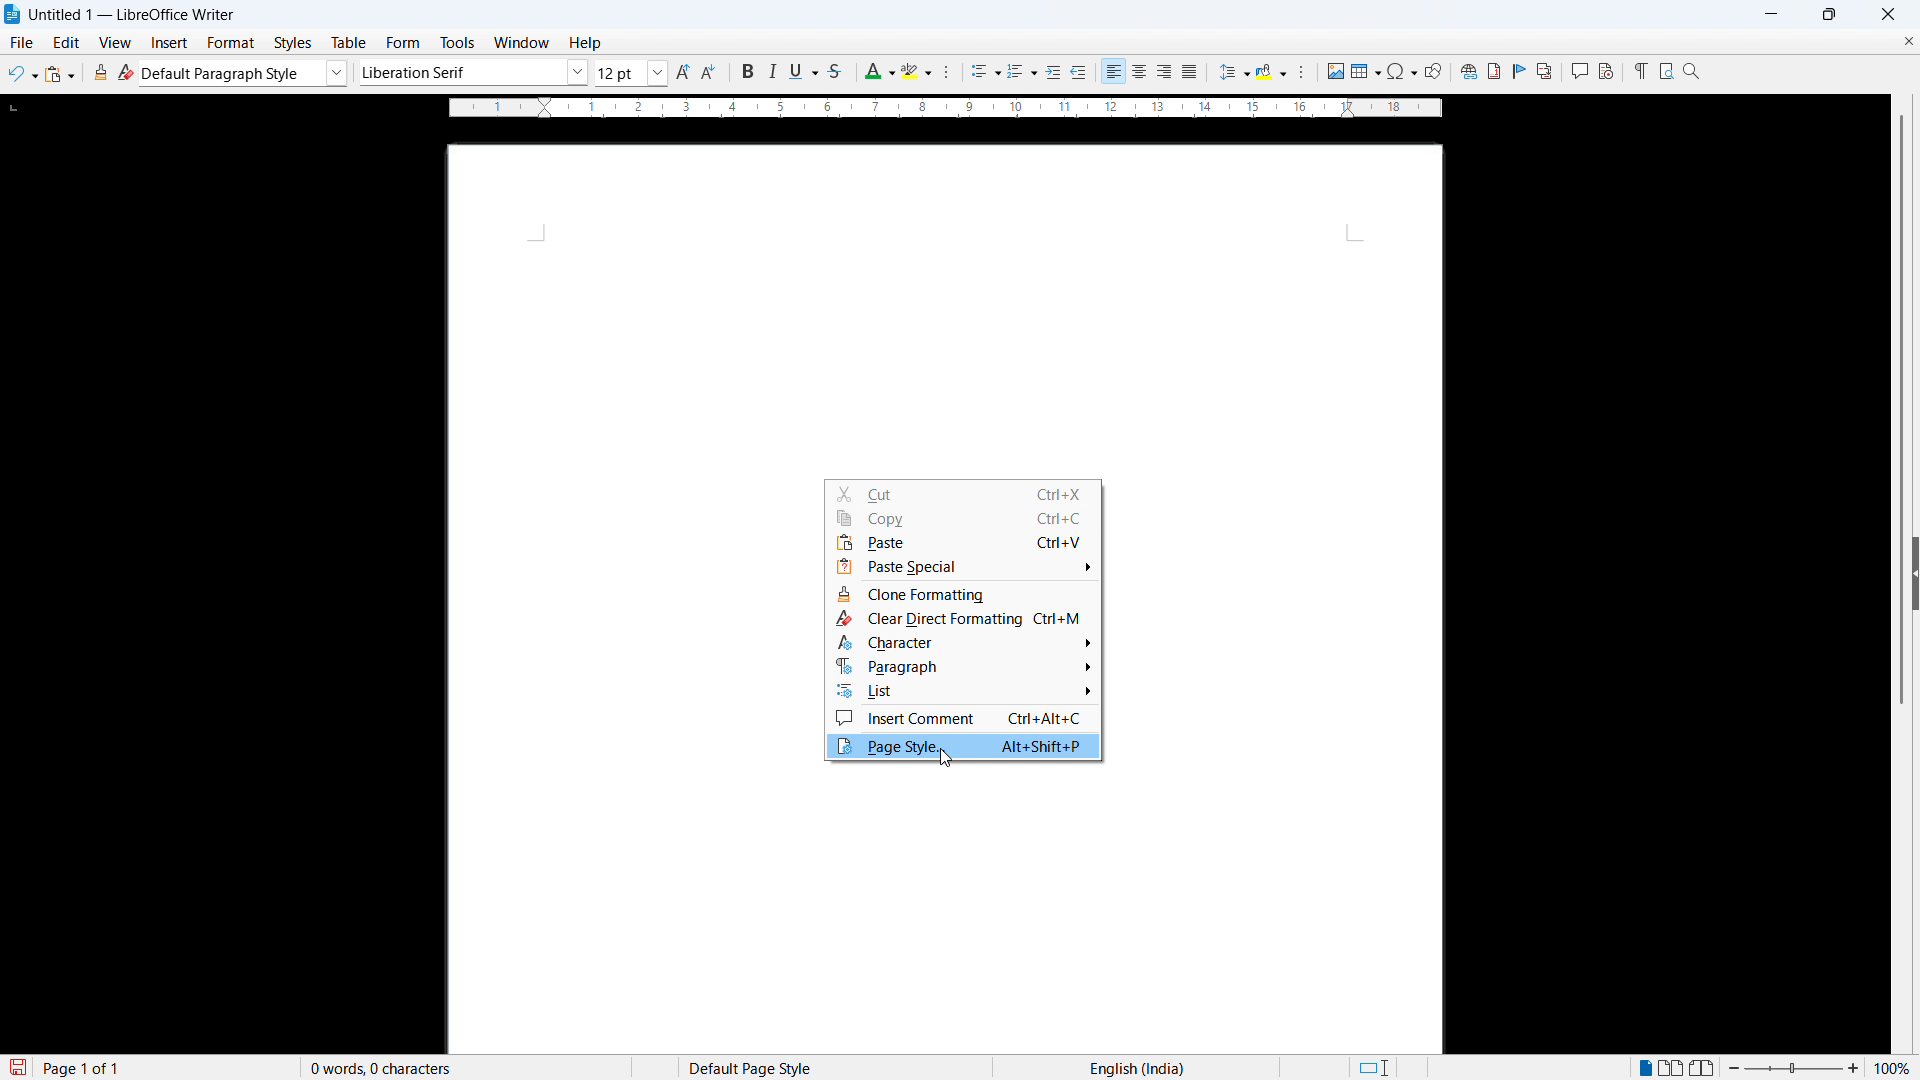 Image resolution: width=1920 pixels, height=1080 pixels. I want to click on Table , so click(351, 43).